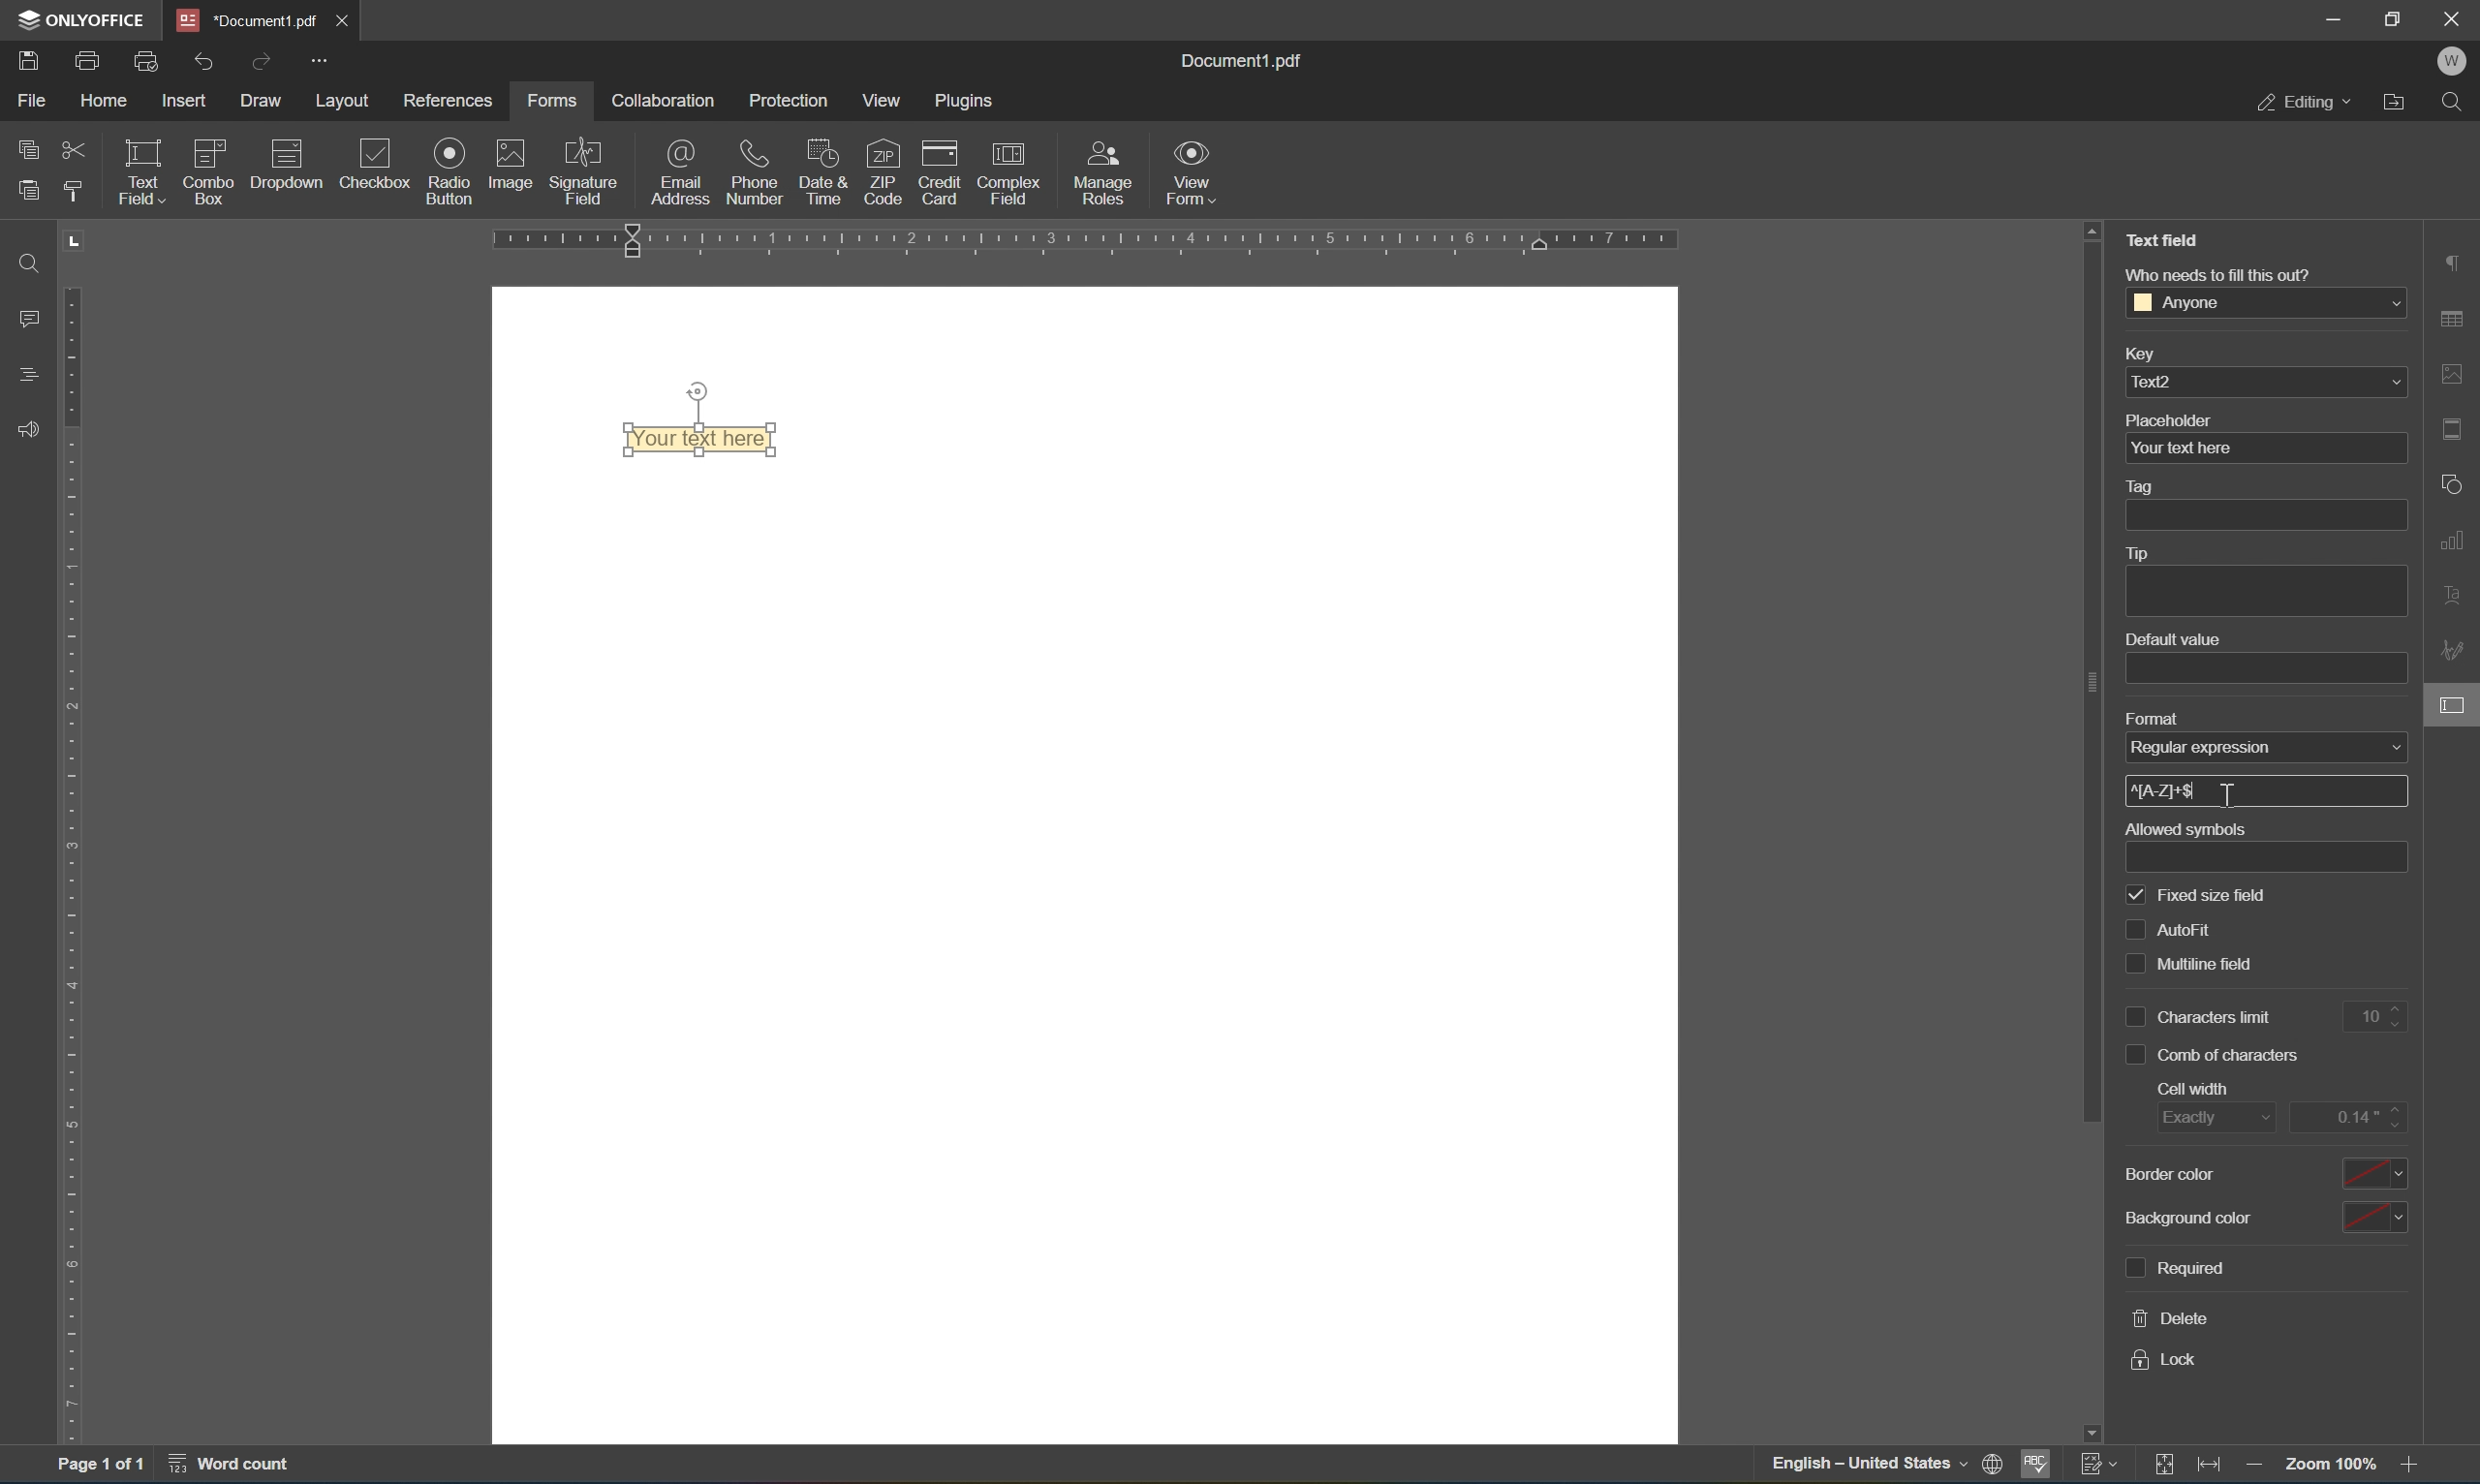 Image resolution: width=2480 pixels, height=1484 pixels. Describe the element at coordinates (242, 16) in the screenshot. I see `document1` at that location.